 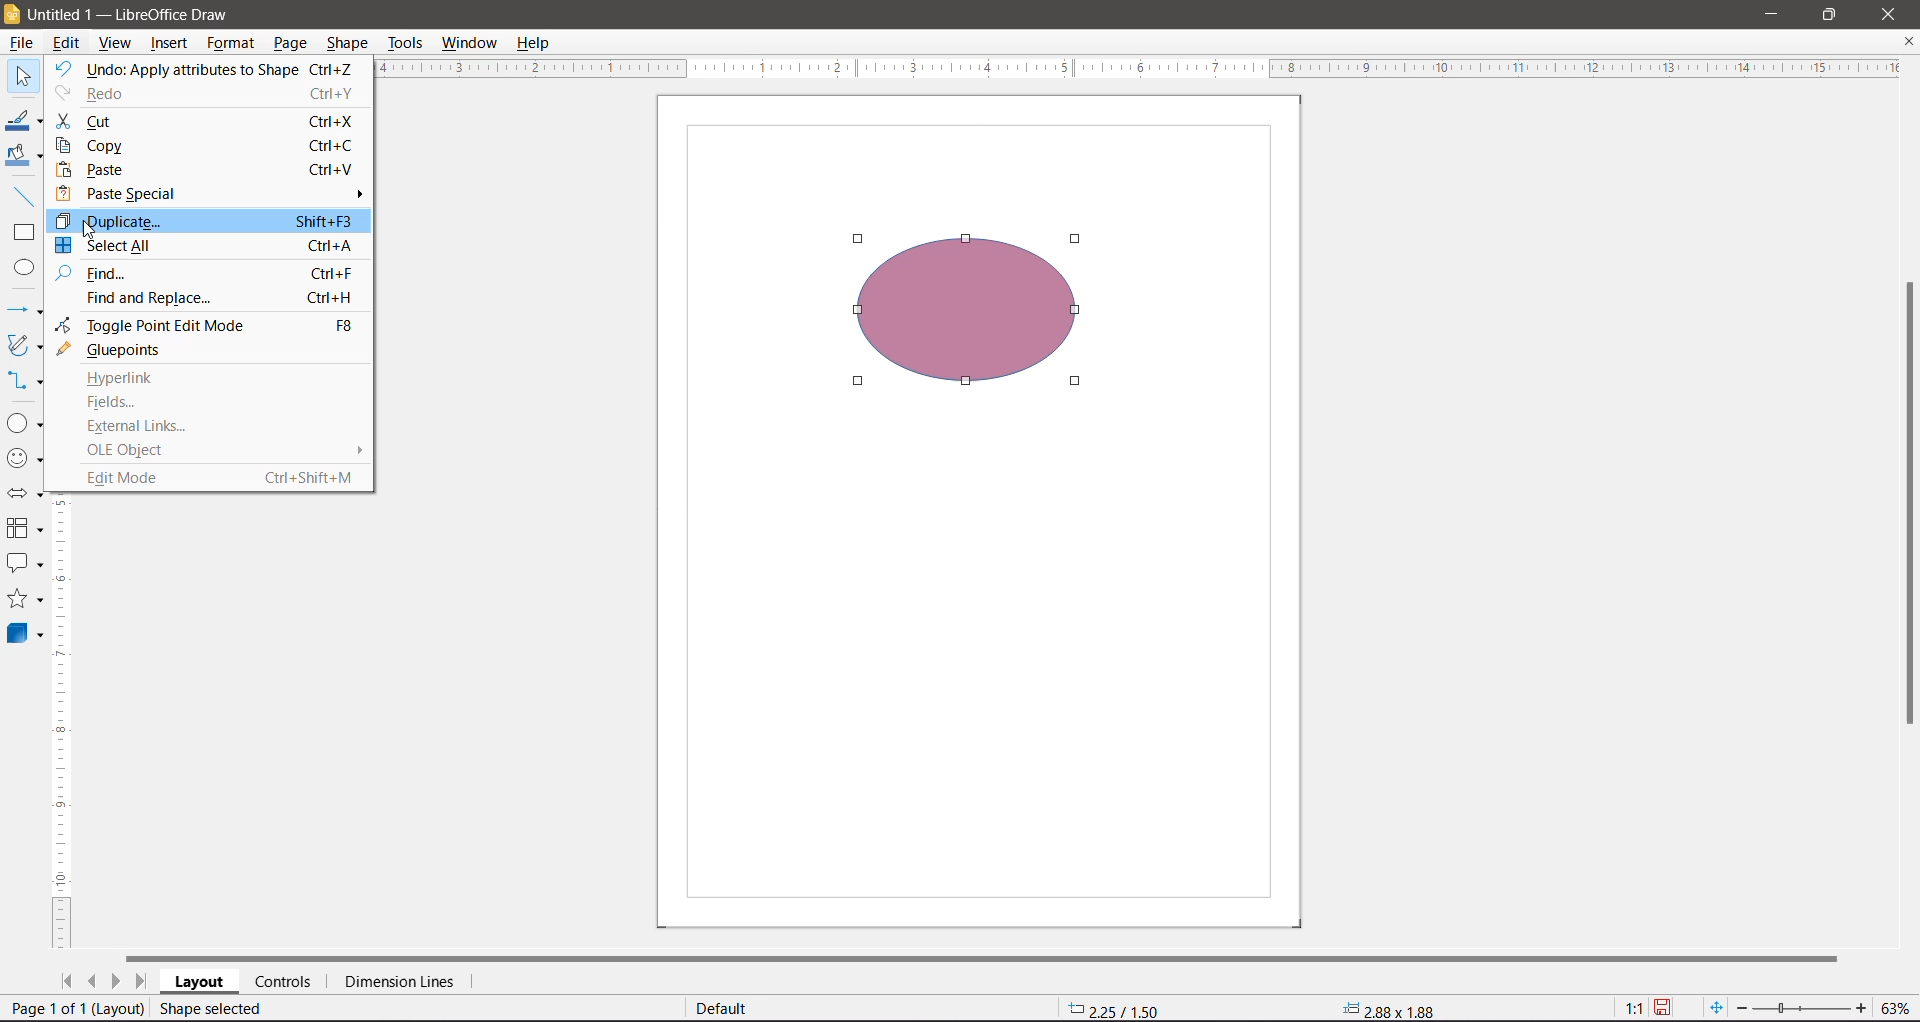 I want to click on Hyperlink, so click(x=113, y=377).